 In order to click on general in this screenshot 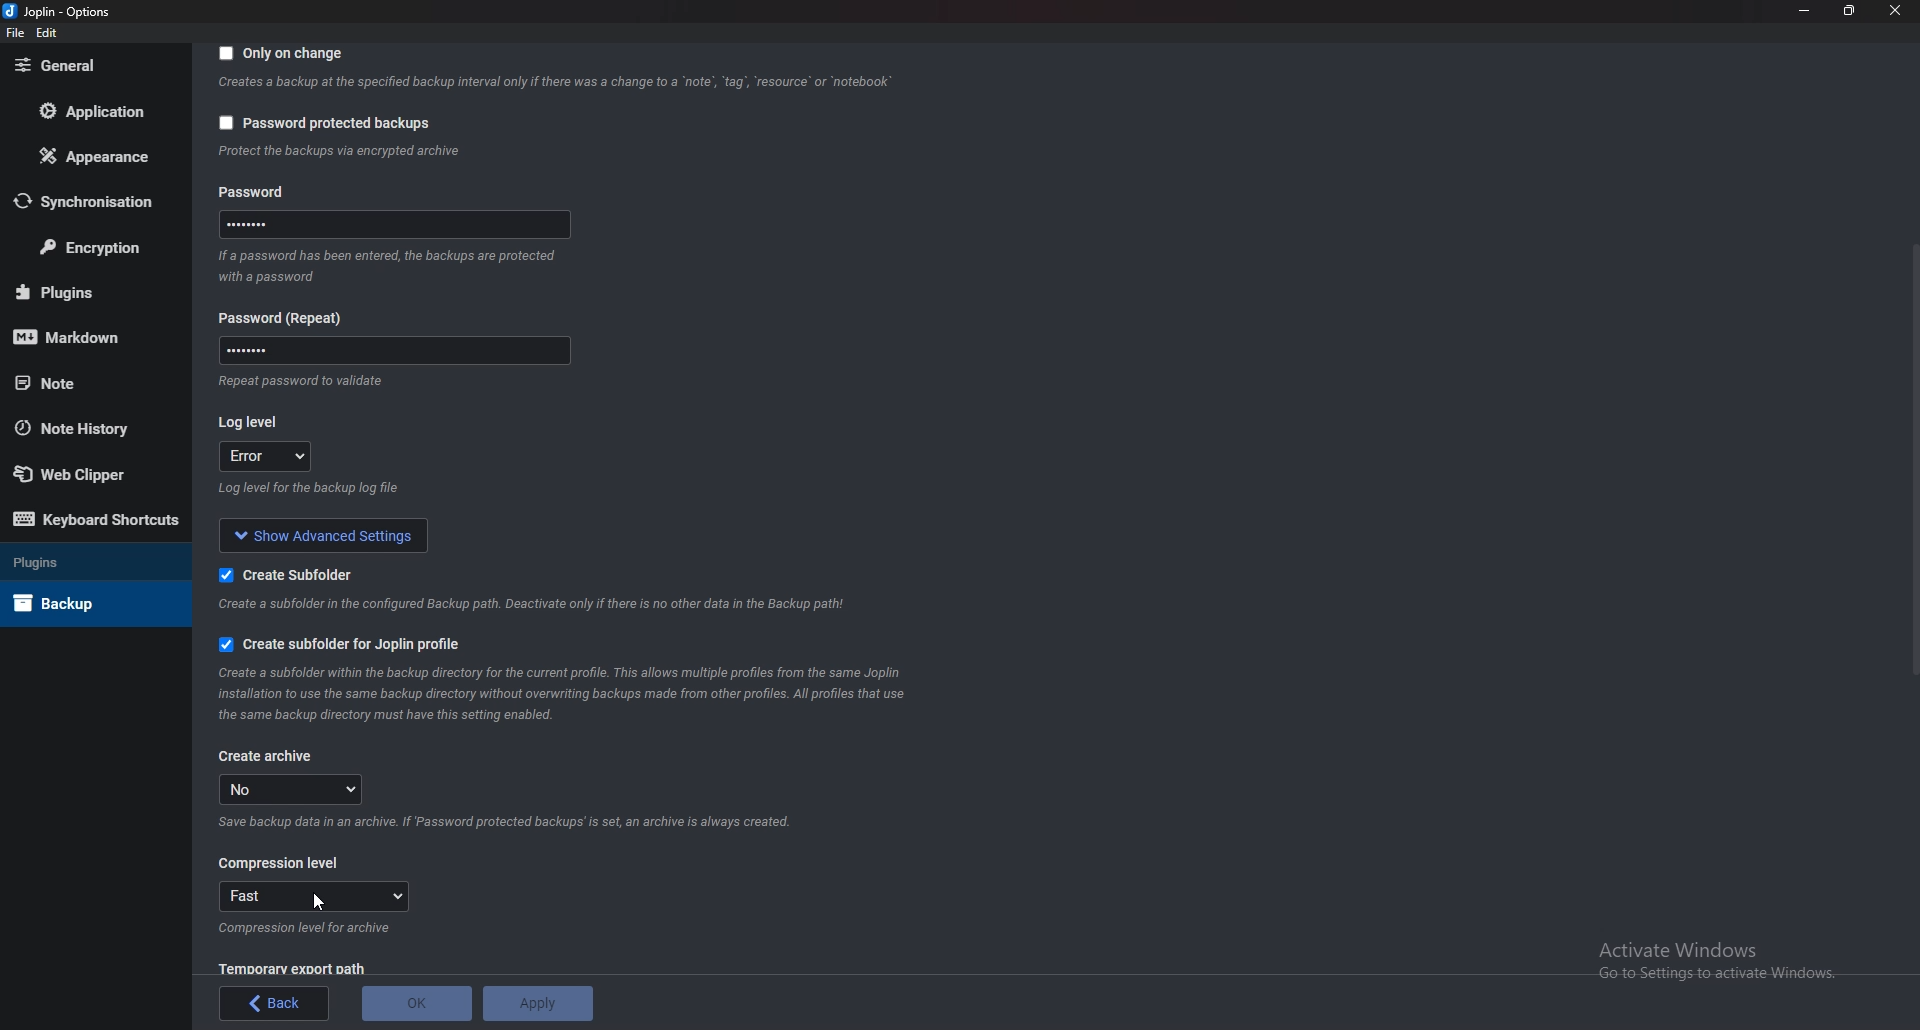, I will do `click(86, 66)`.